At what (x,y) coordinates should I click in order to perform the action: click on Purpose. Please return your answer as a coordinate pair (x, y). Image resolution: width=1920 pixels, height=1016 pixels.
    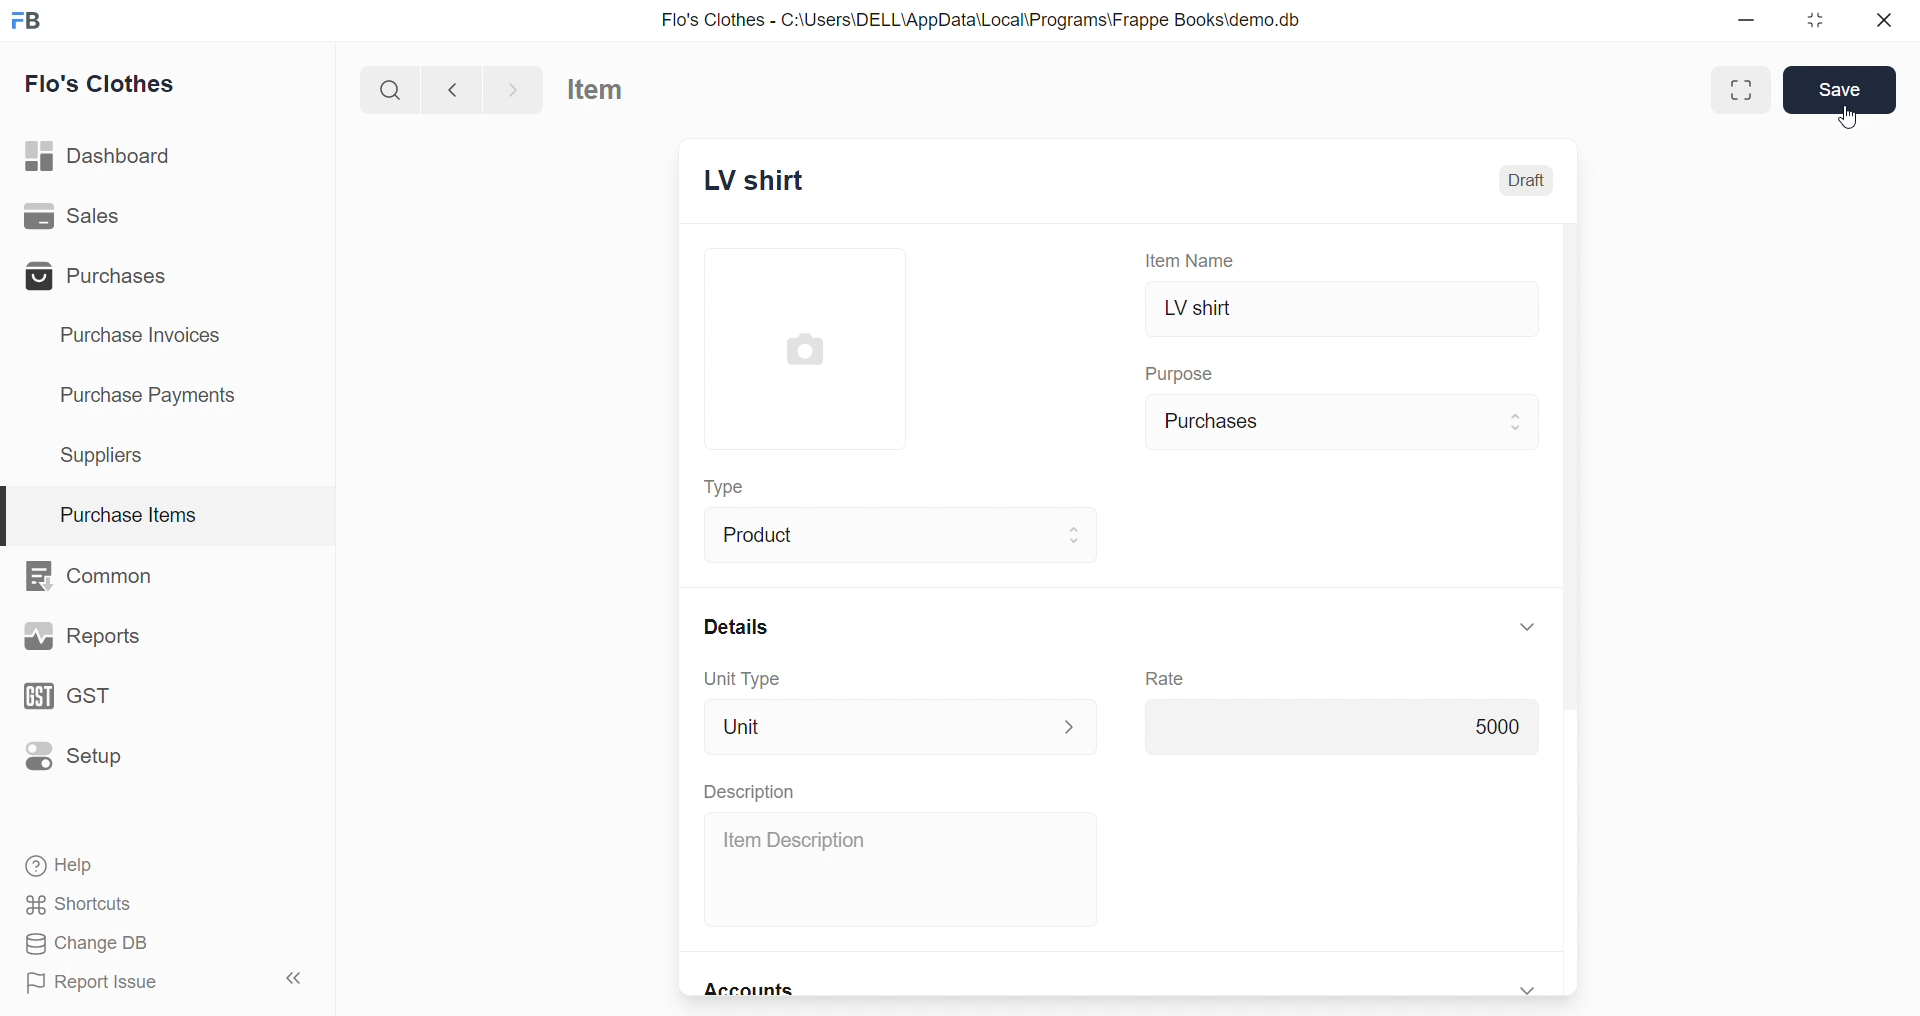
    Looking at the image, I should click on (1183, 371).